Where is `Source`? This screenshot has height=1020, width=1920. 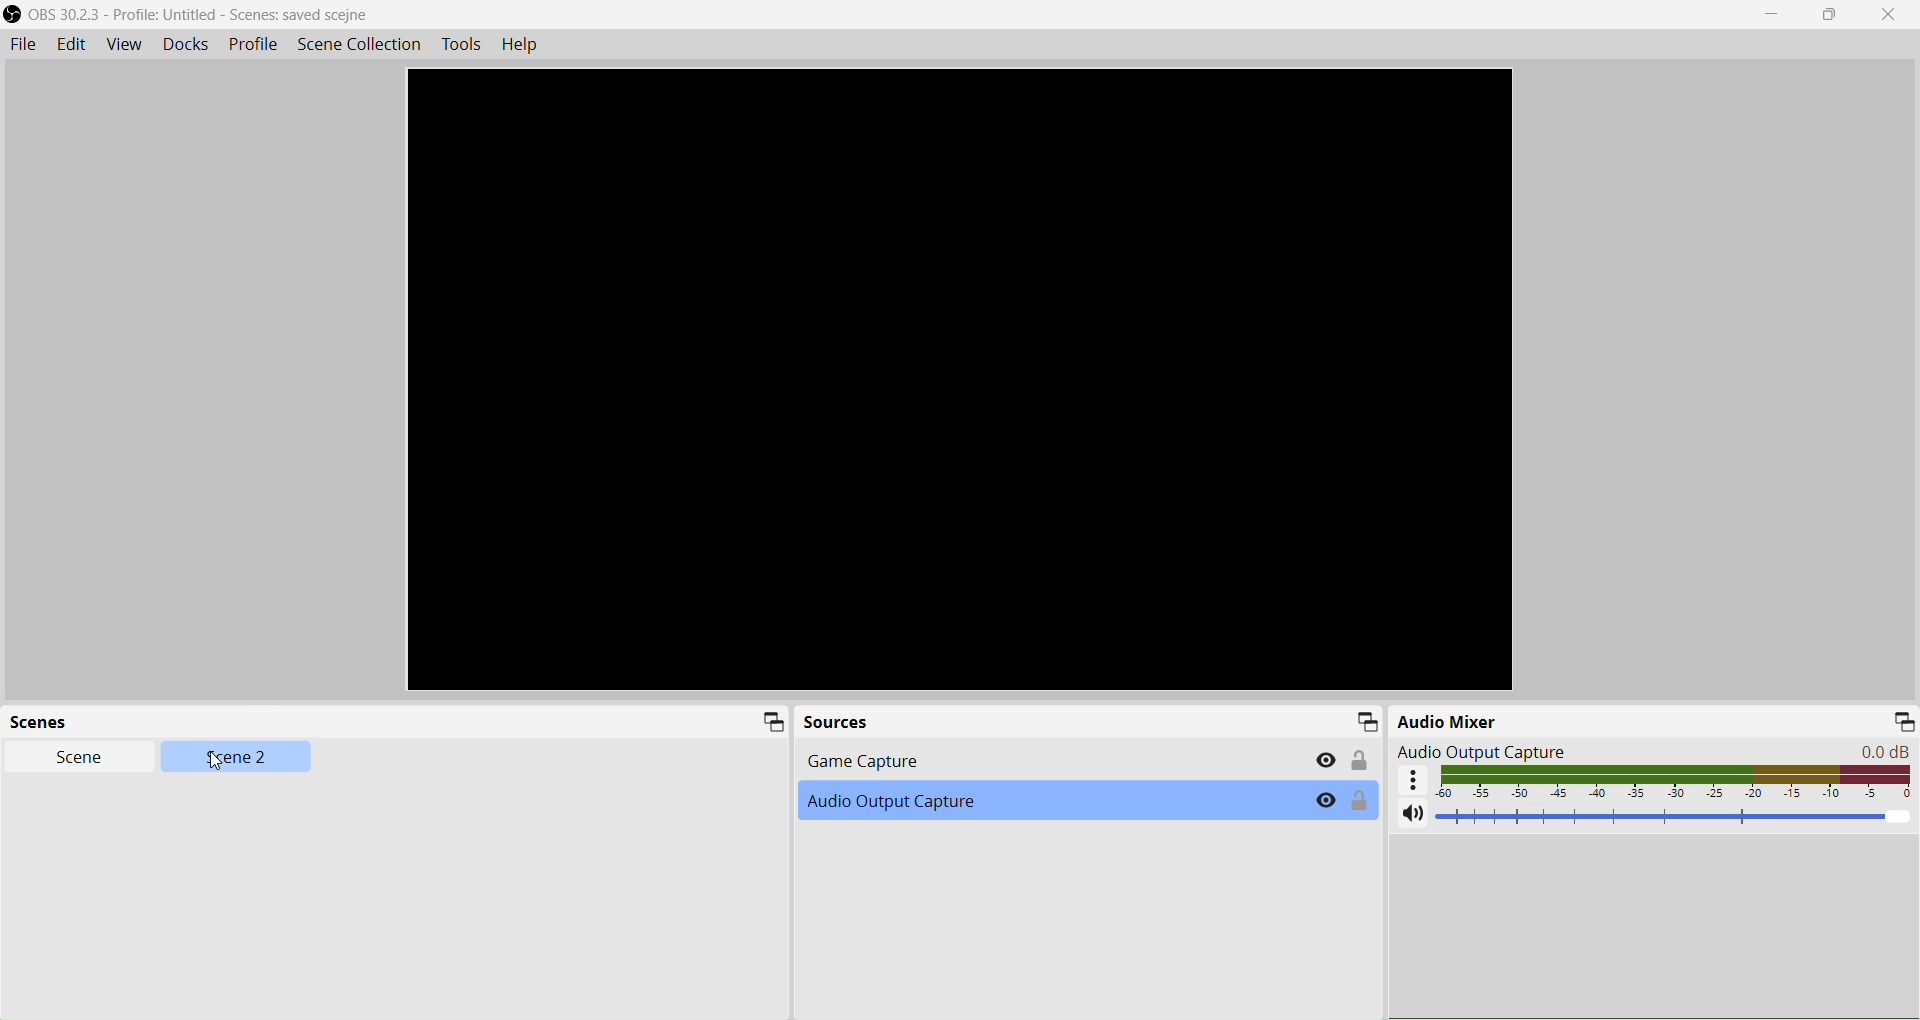
Source is located at coordinates (836, 721).